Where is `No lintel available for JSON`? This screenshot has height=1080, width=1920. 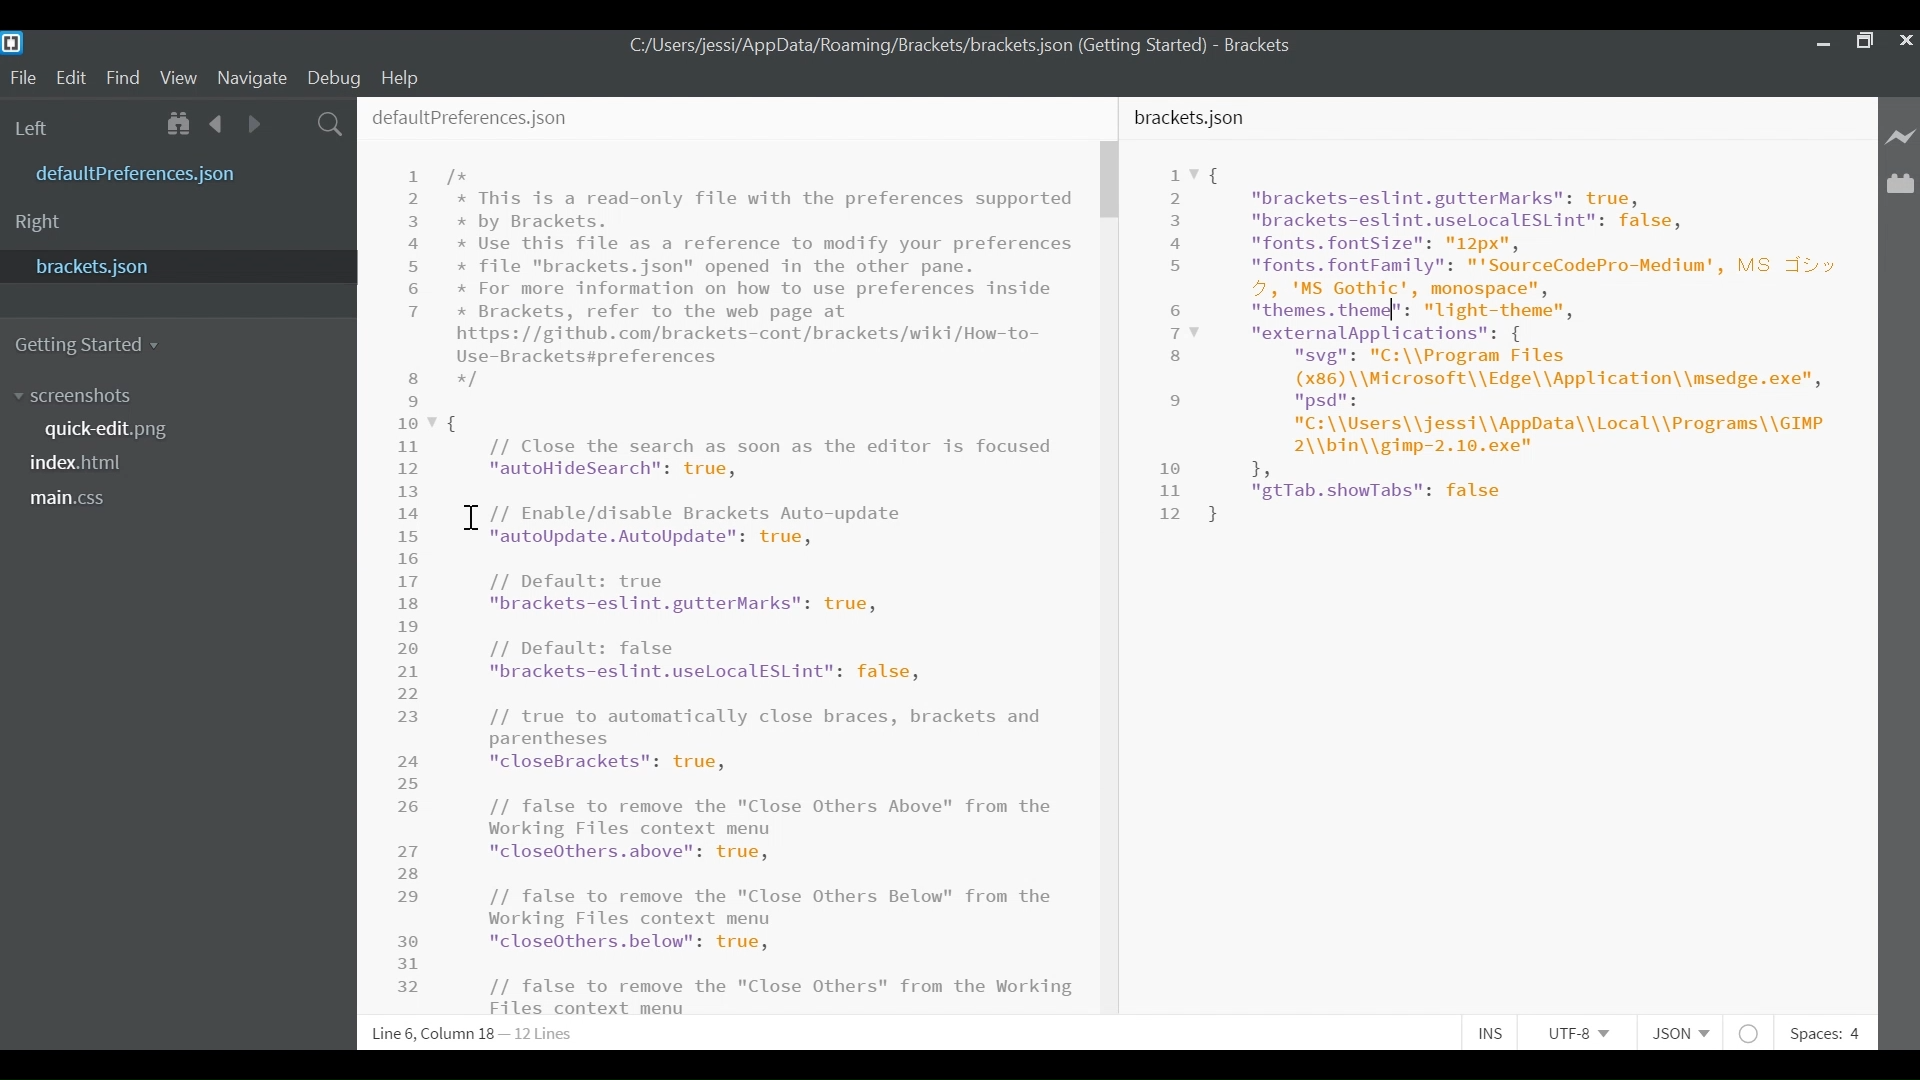
No lintel available for JSON is located at coordinates (1750, 1033).